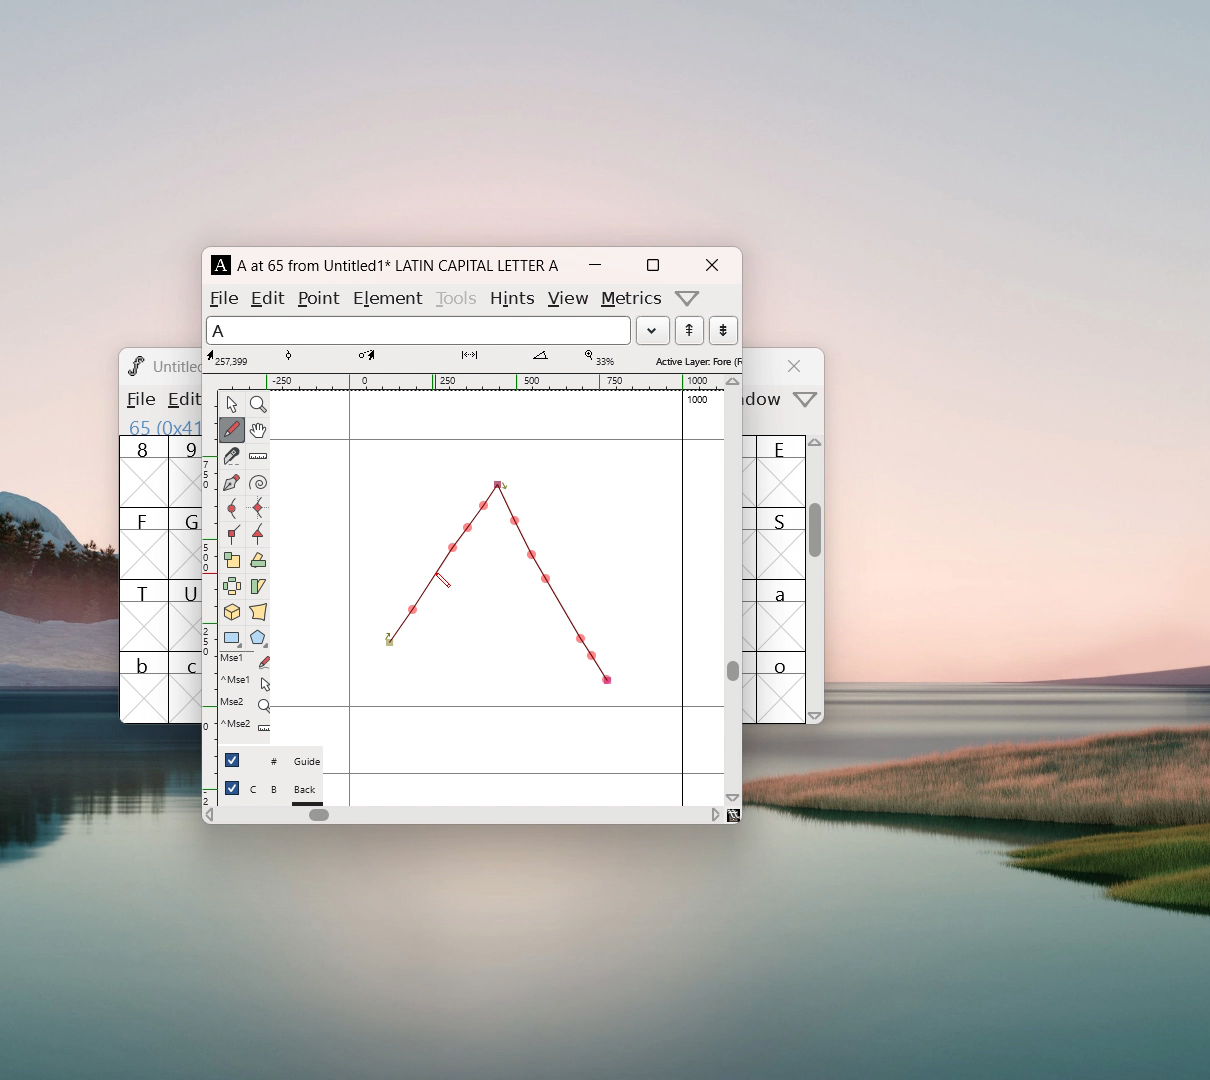 The height and width of the screenshot is (1080, 1210). What do you see at coordinates (734, 382) in the screenshot?
I see `scroll up` at bounding box center [734, 382].